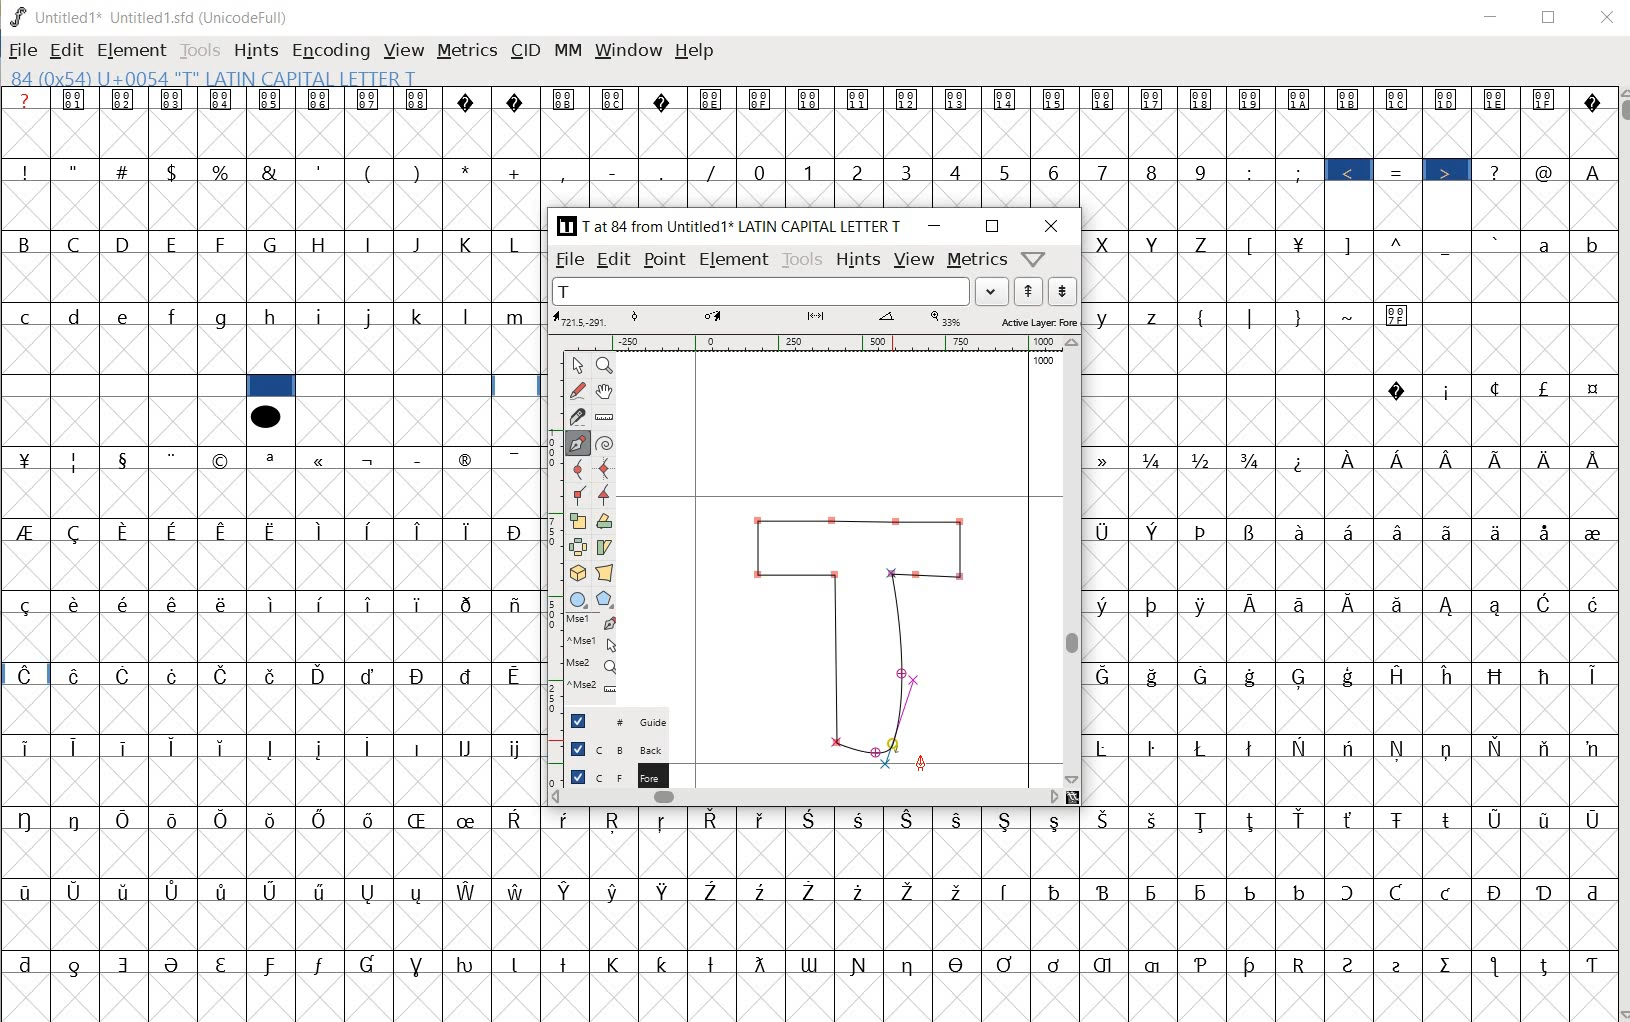  What do you see at coordinates (1205, 242) in the screenshot?
I see `Z` at bounding box center [1205, 242].